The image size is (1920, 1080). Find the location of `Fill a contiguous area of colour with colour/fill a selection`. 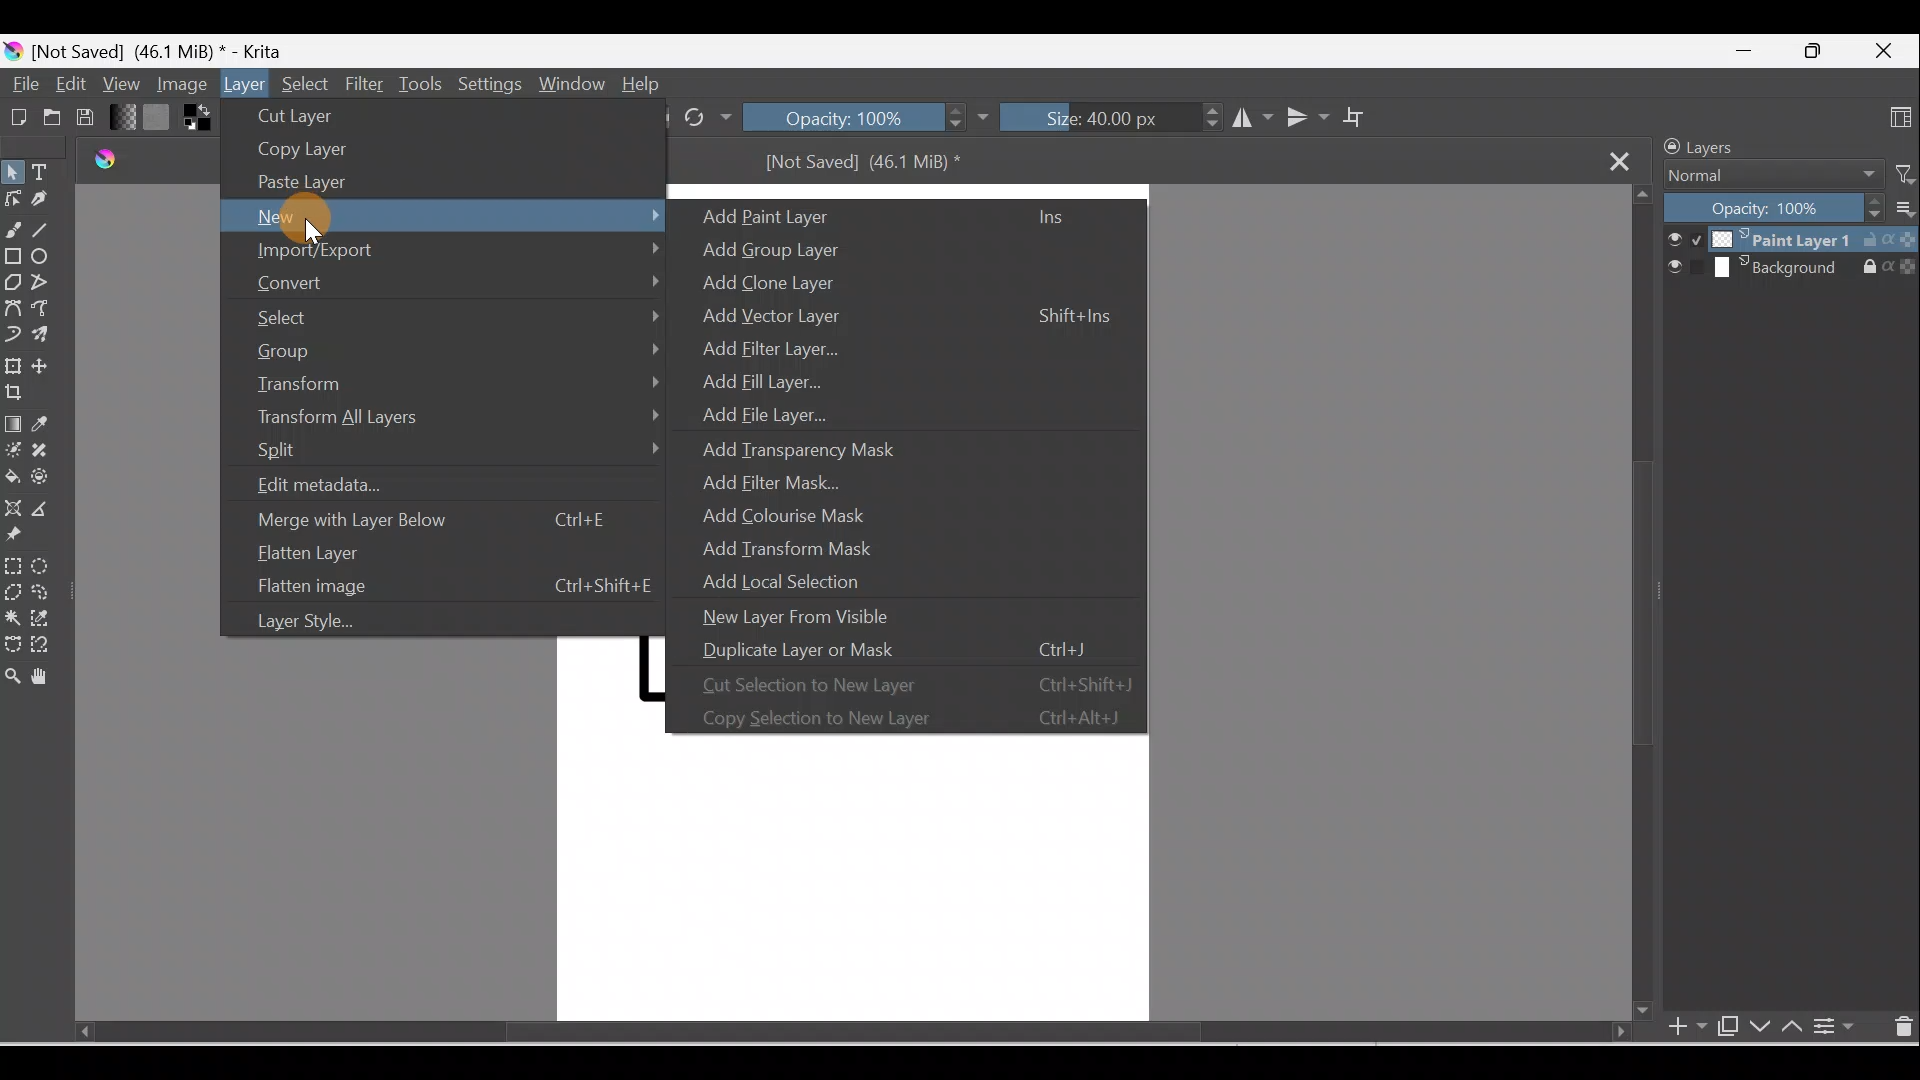

Fill a contiguous area of colour with colour/fill a selection is located at coordinates (12, 478).